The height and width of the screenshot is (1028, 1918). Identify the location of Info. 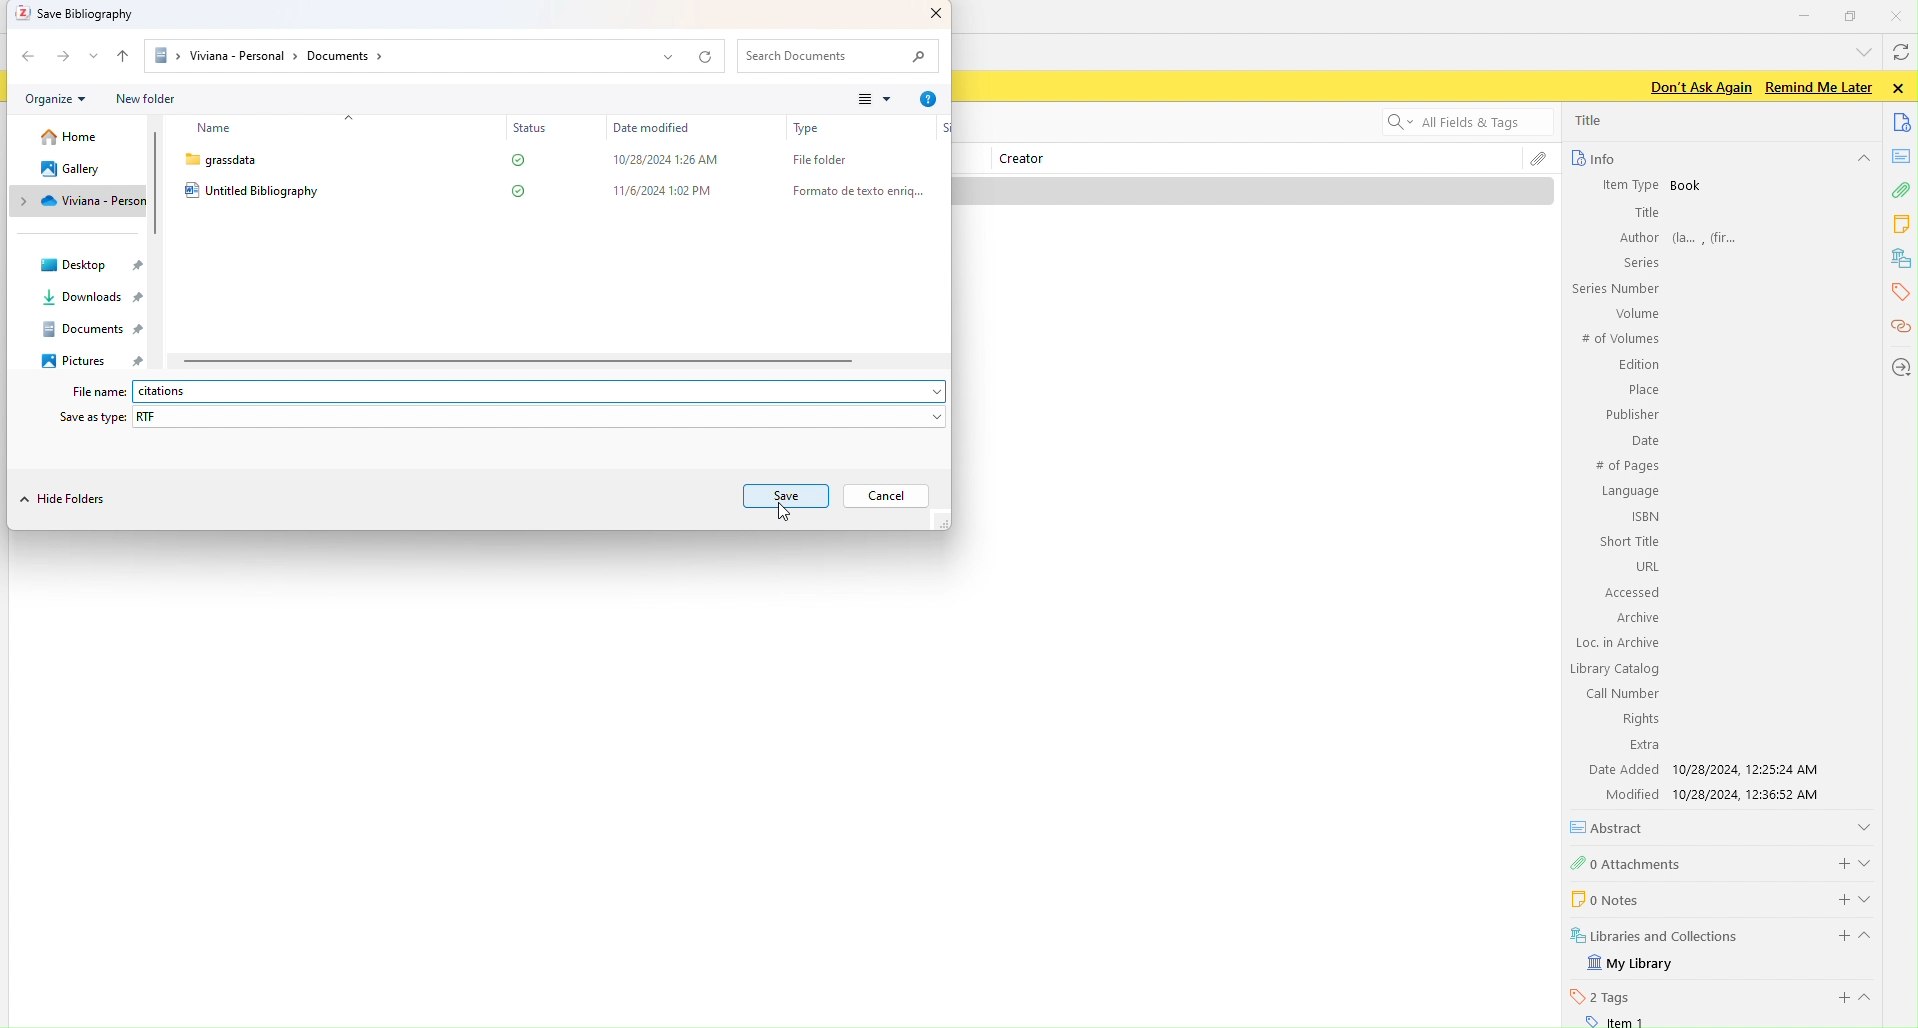
(1592, 158).